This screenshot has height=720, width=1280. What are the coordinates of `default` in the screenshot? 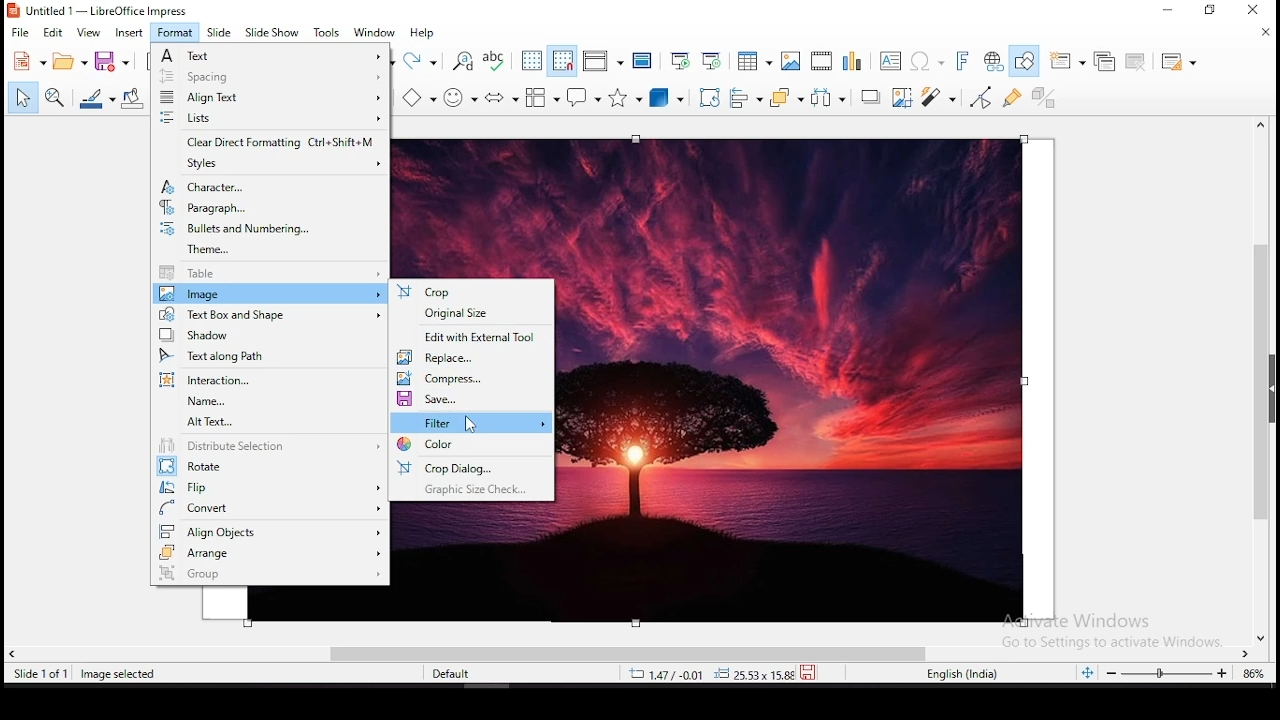 It's located at (457, 677).